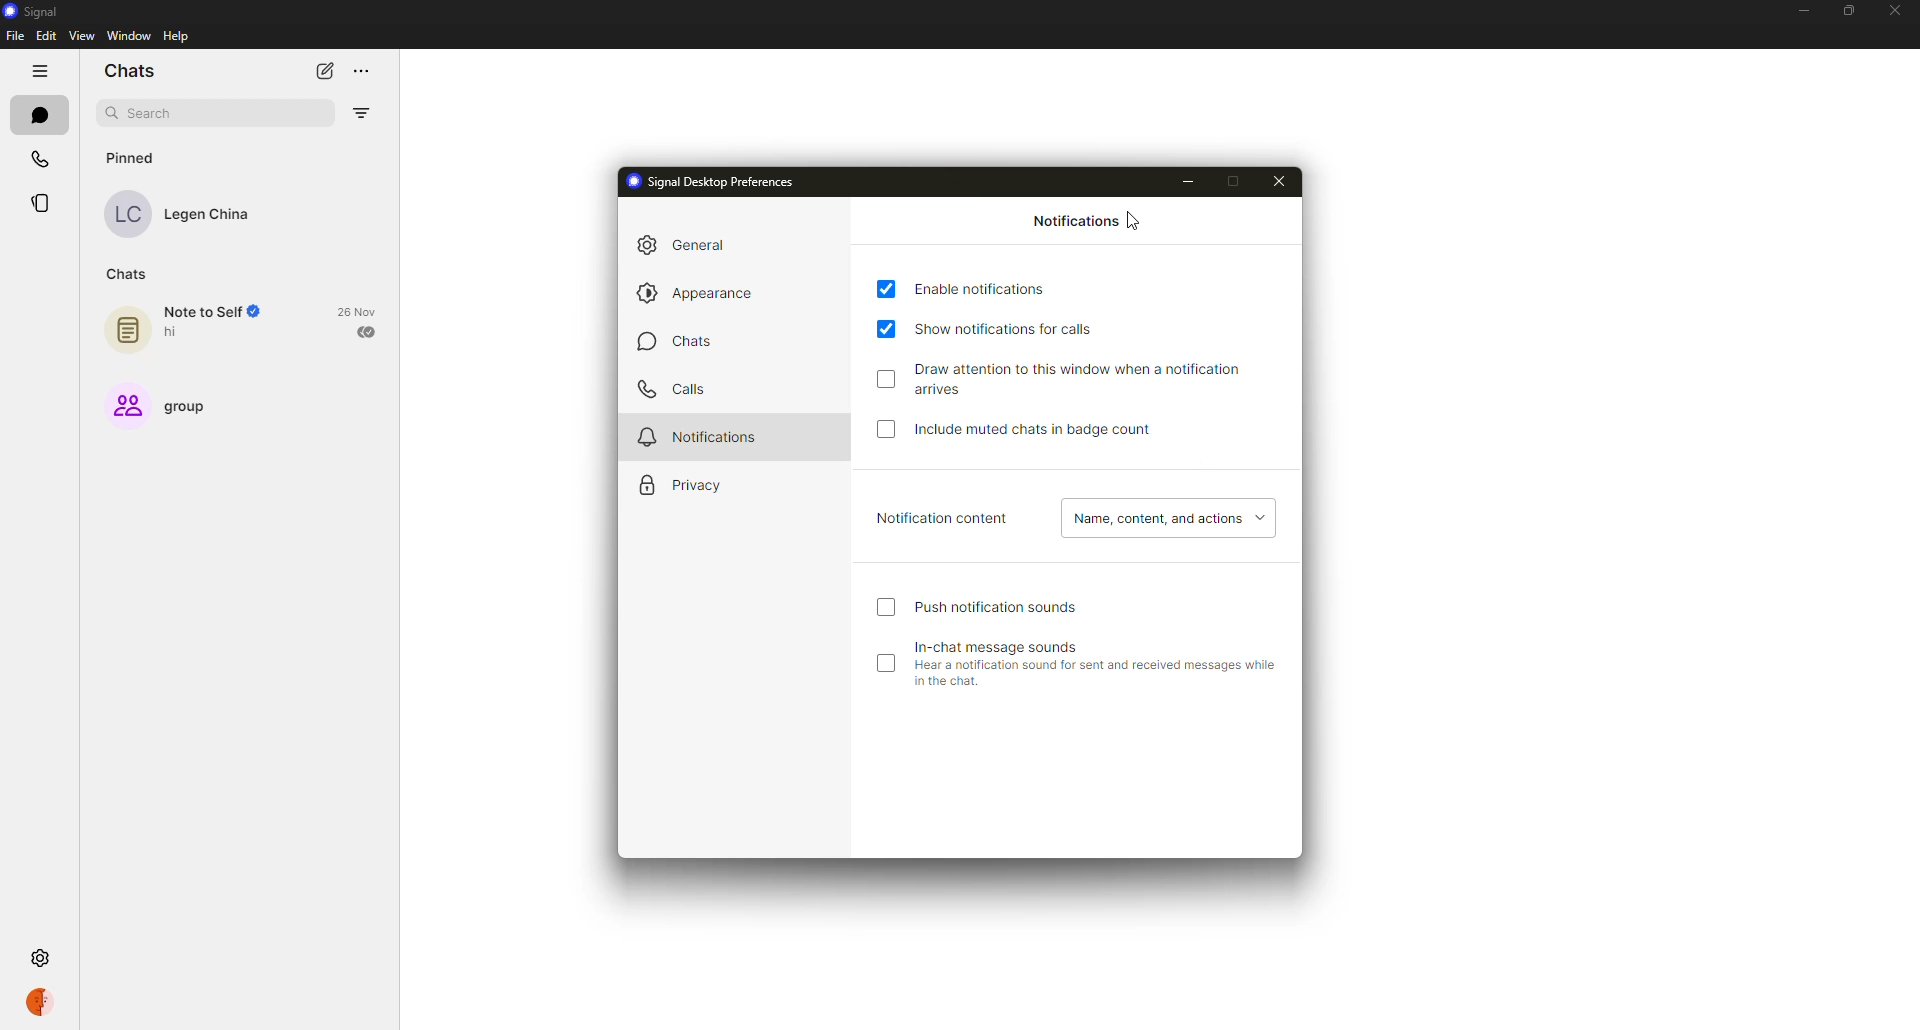 The width and height of the screenshot is (1920, 1030). I want to click on minimize, so click(1801, 11).